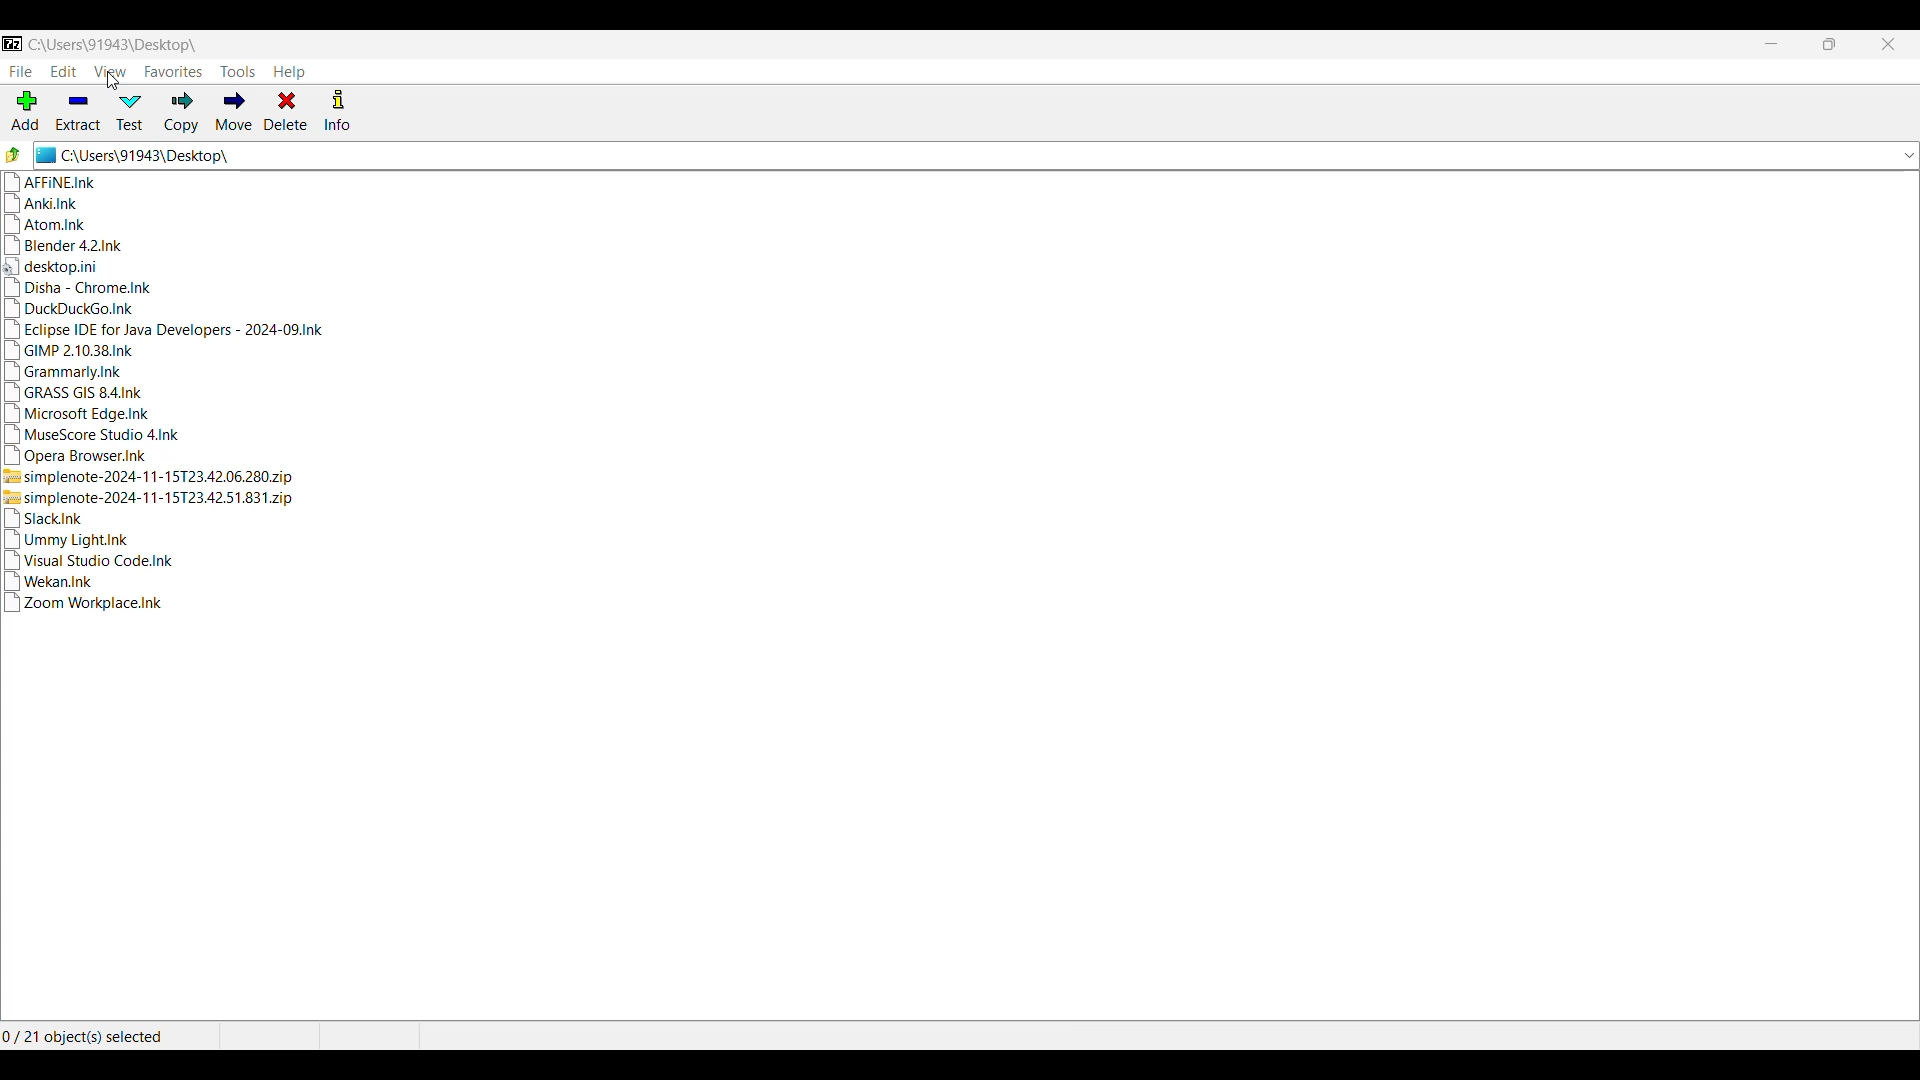  Describe the element at coordinates (961, 155) in the screenshot. I see `C:\Users\91943\Desktop\` at that location.